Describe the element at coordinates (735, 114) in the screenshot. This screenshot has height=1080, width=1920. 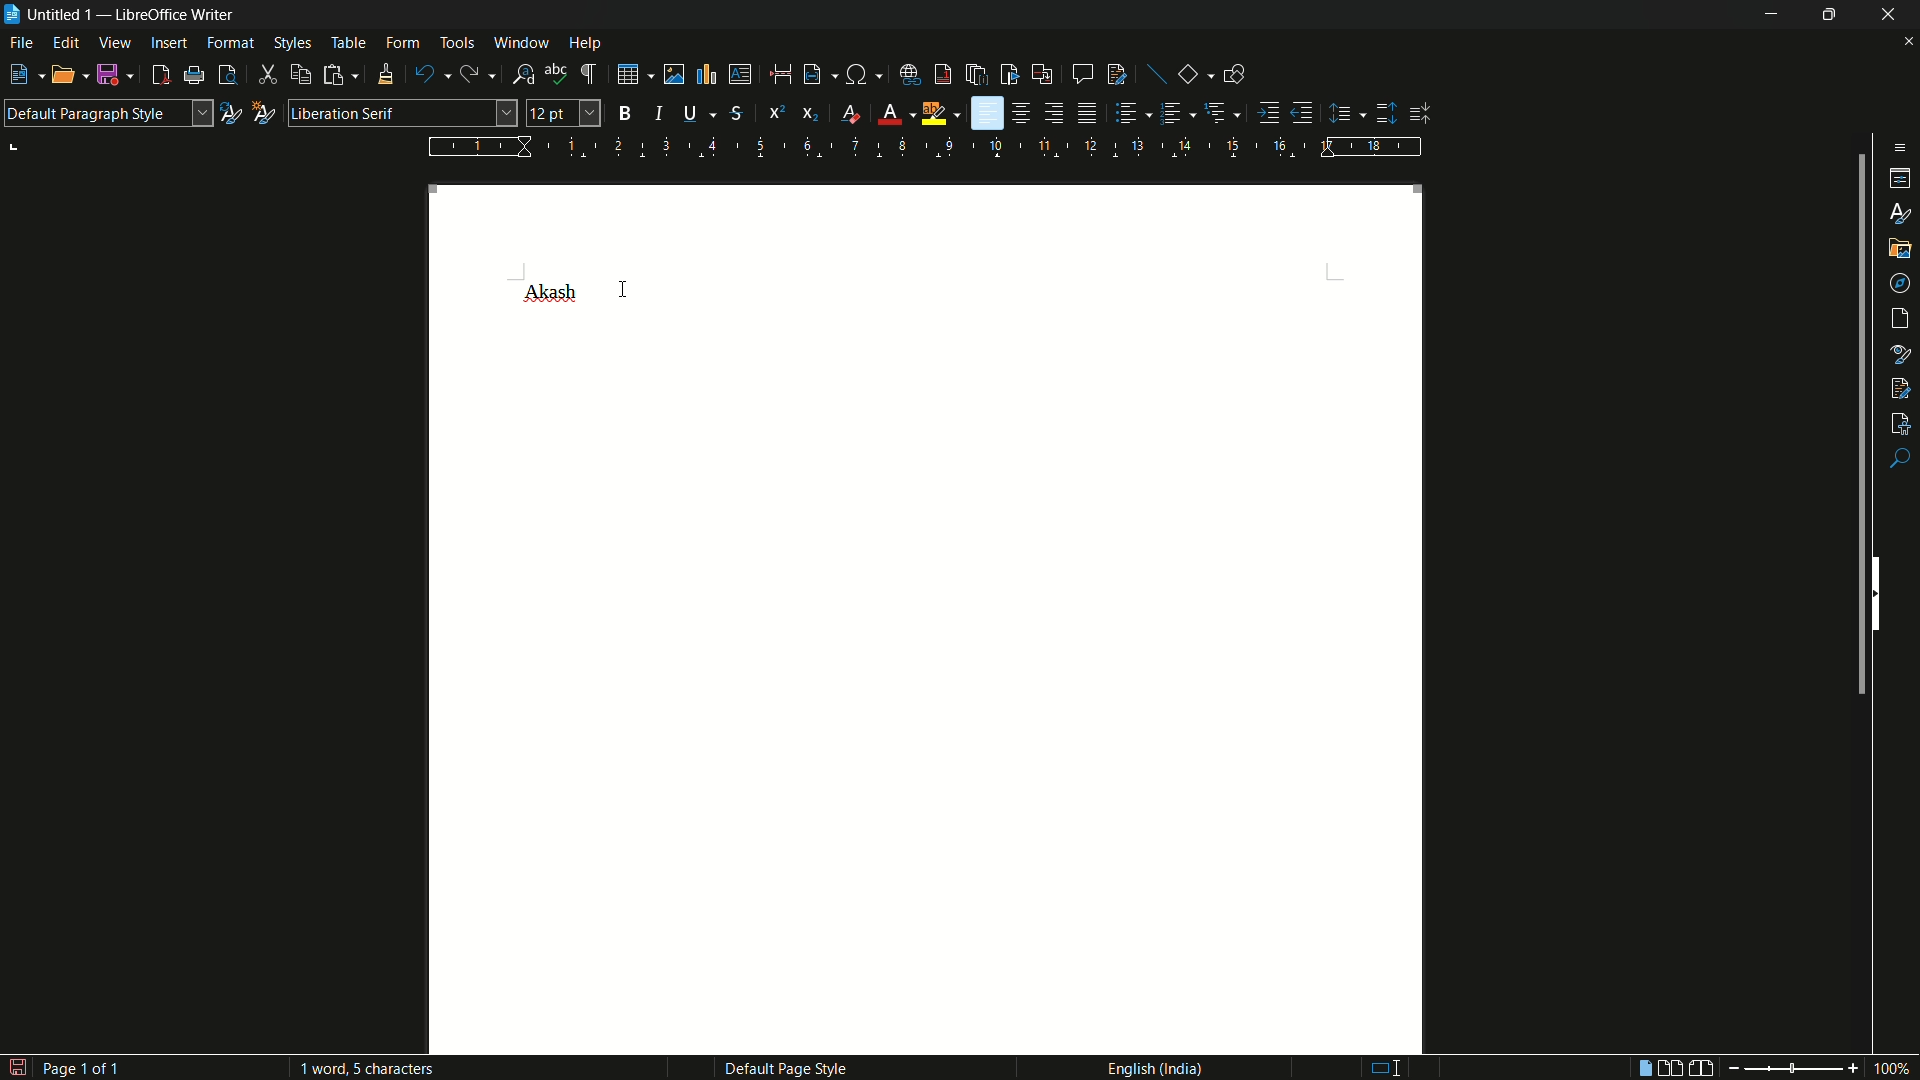
I see `strikethrough` at that location.